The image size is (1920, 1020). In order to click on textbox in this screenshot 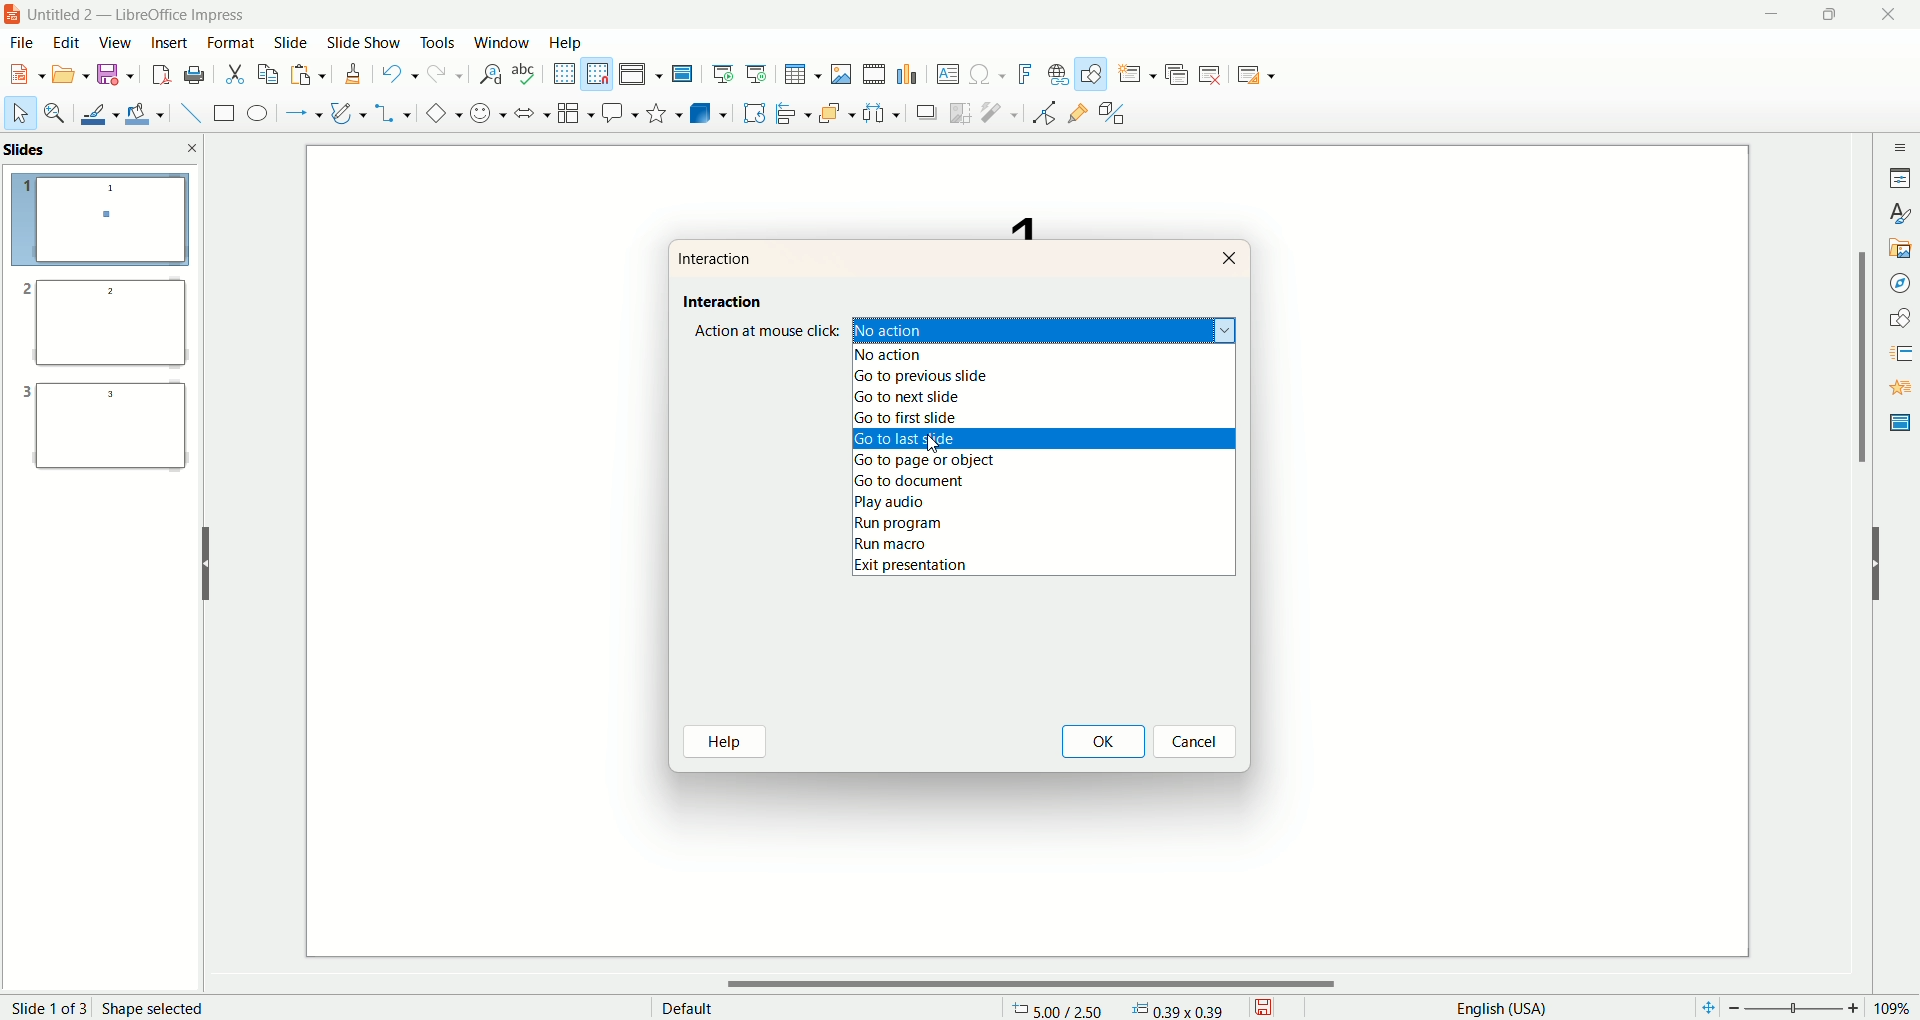, I will do `click(947, 74)`.